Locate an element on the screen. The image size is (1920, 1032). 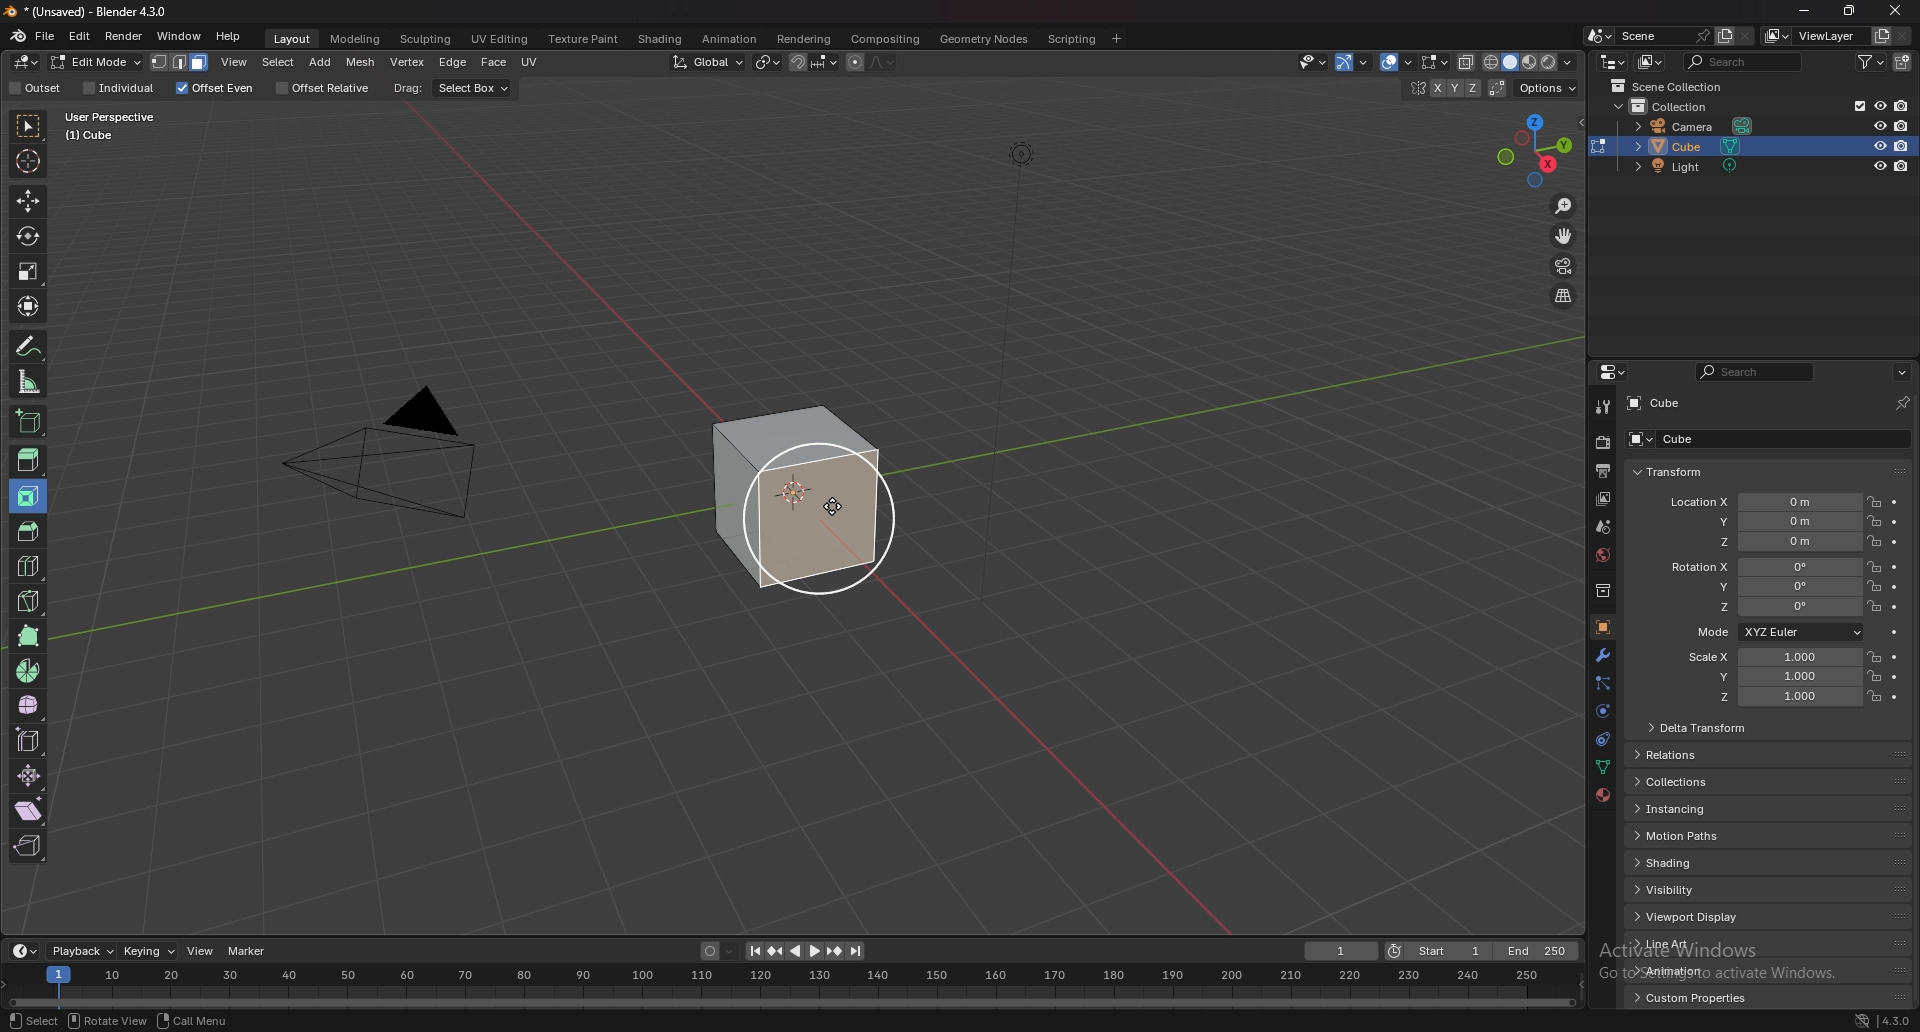
show overlays is located at coordinates (1398, 62).